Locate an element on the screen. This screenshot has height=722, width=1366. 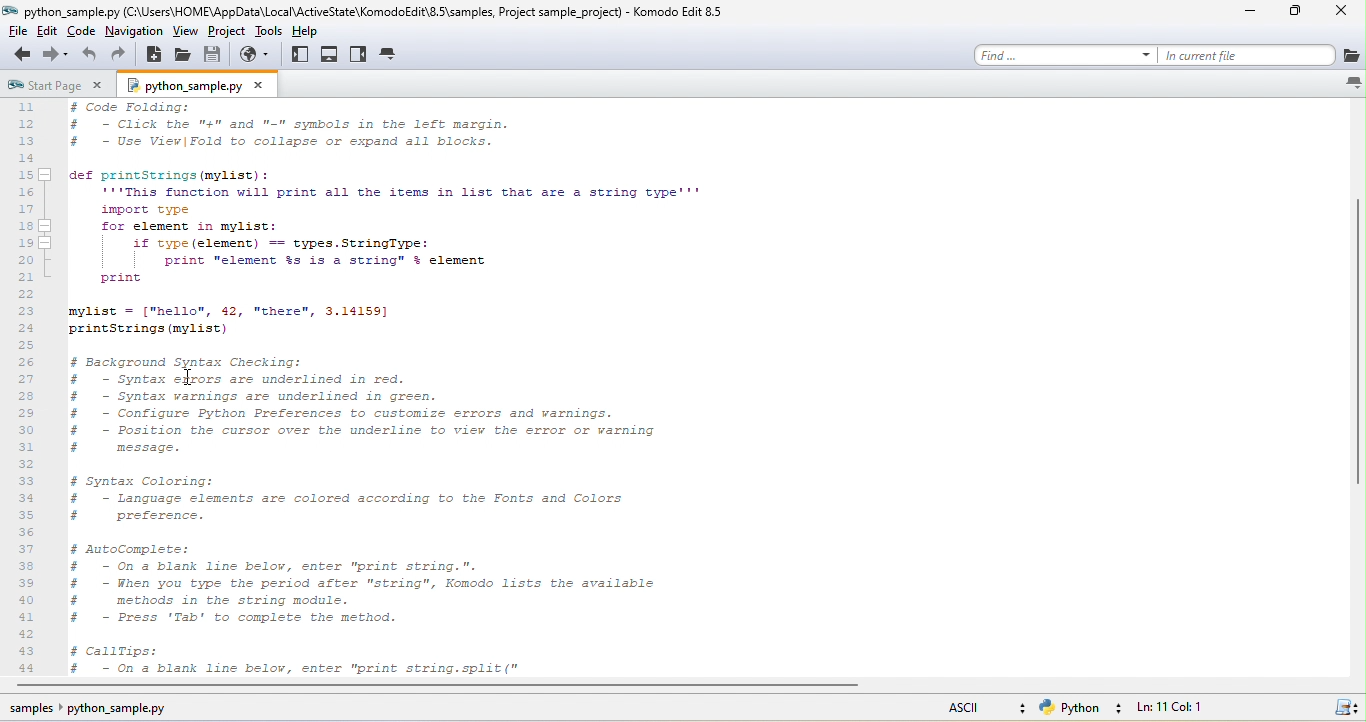
forward is located at coordinates (56, 55).